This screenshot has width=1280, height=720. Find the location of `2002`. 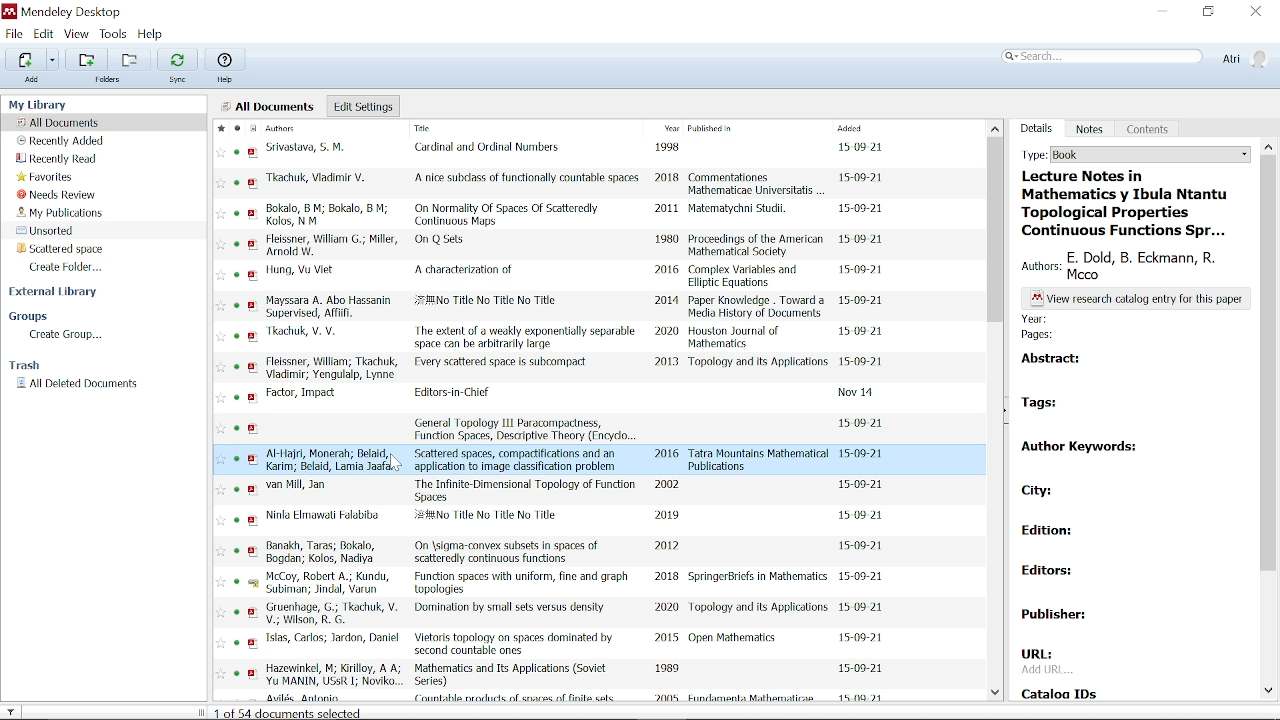

2002 is located at coordinates (669, 484).